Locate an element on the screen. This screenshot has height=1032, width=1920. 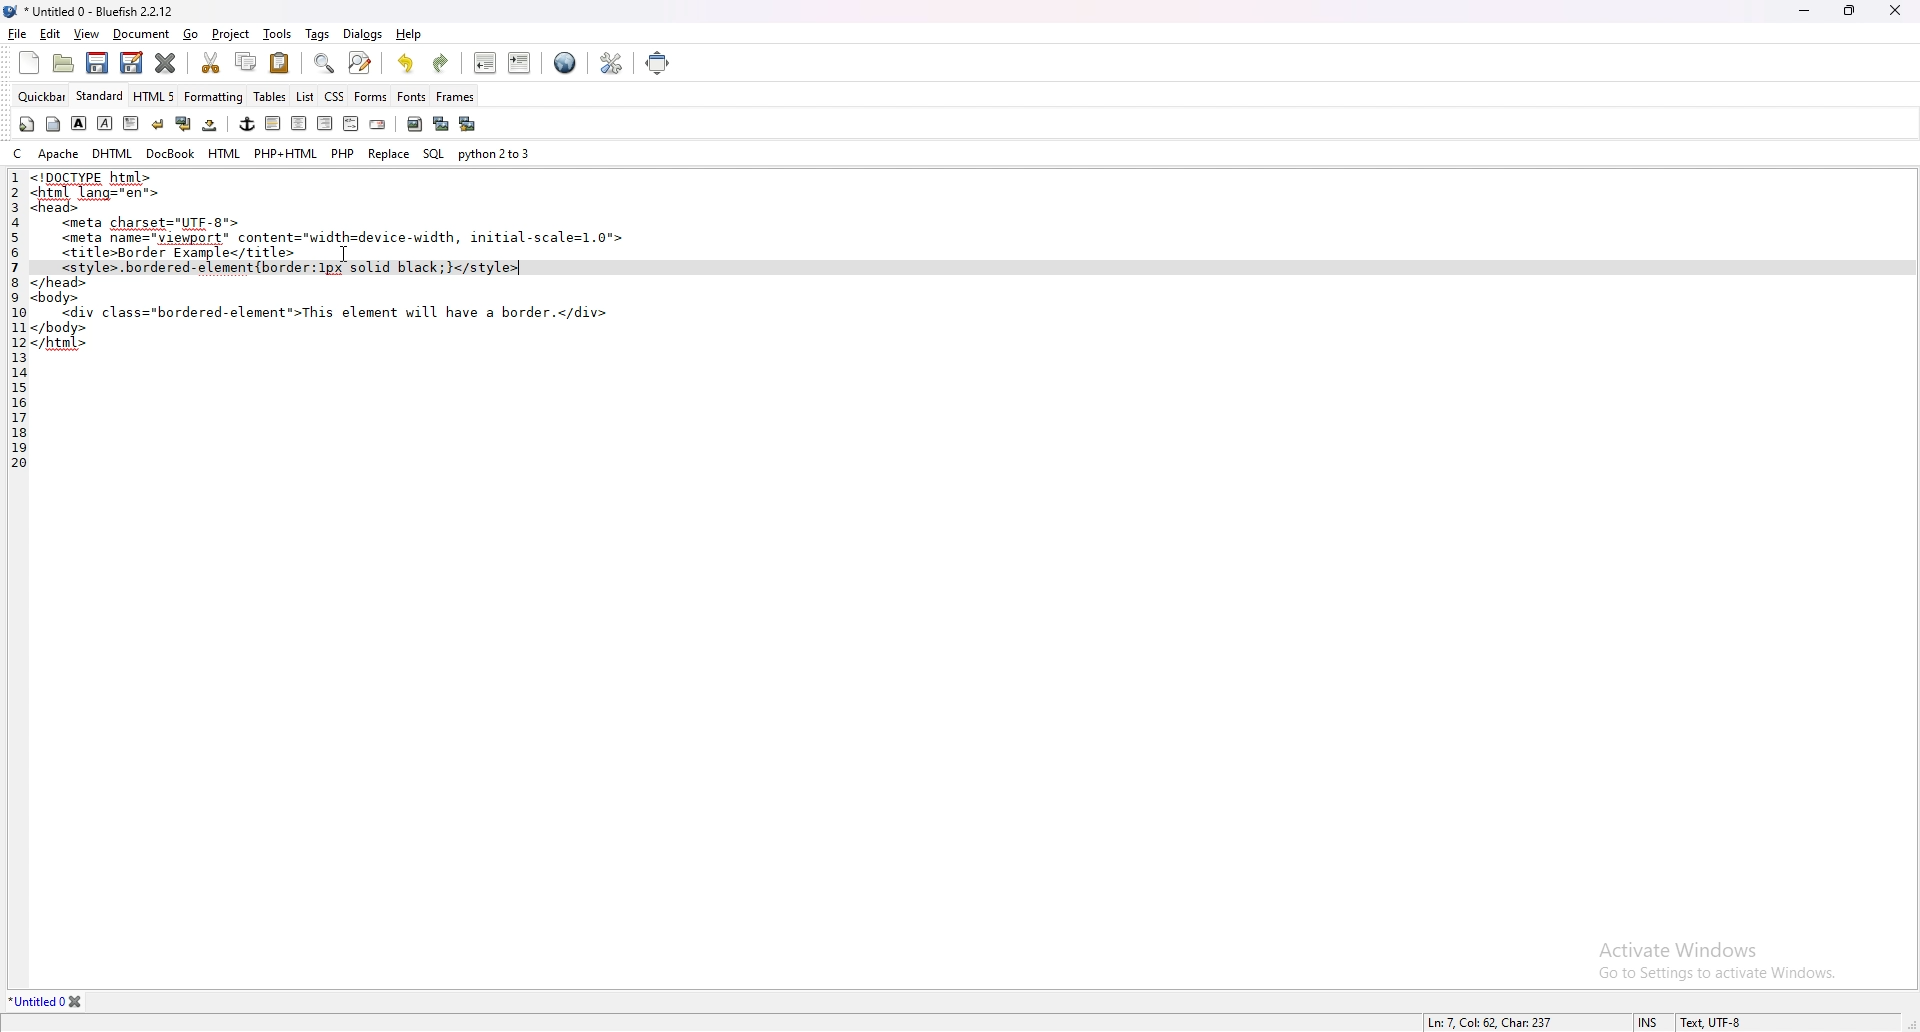
fonts is located at coordinates (411, 96).